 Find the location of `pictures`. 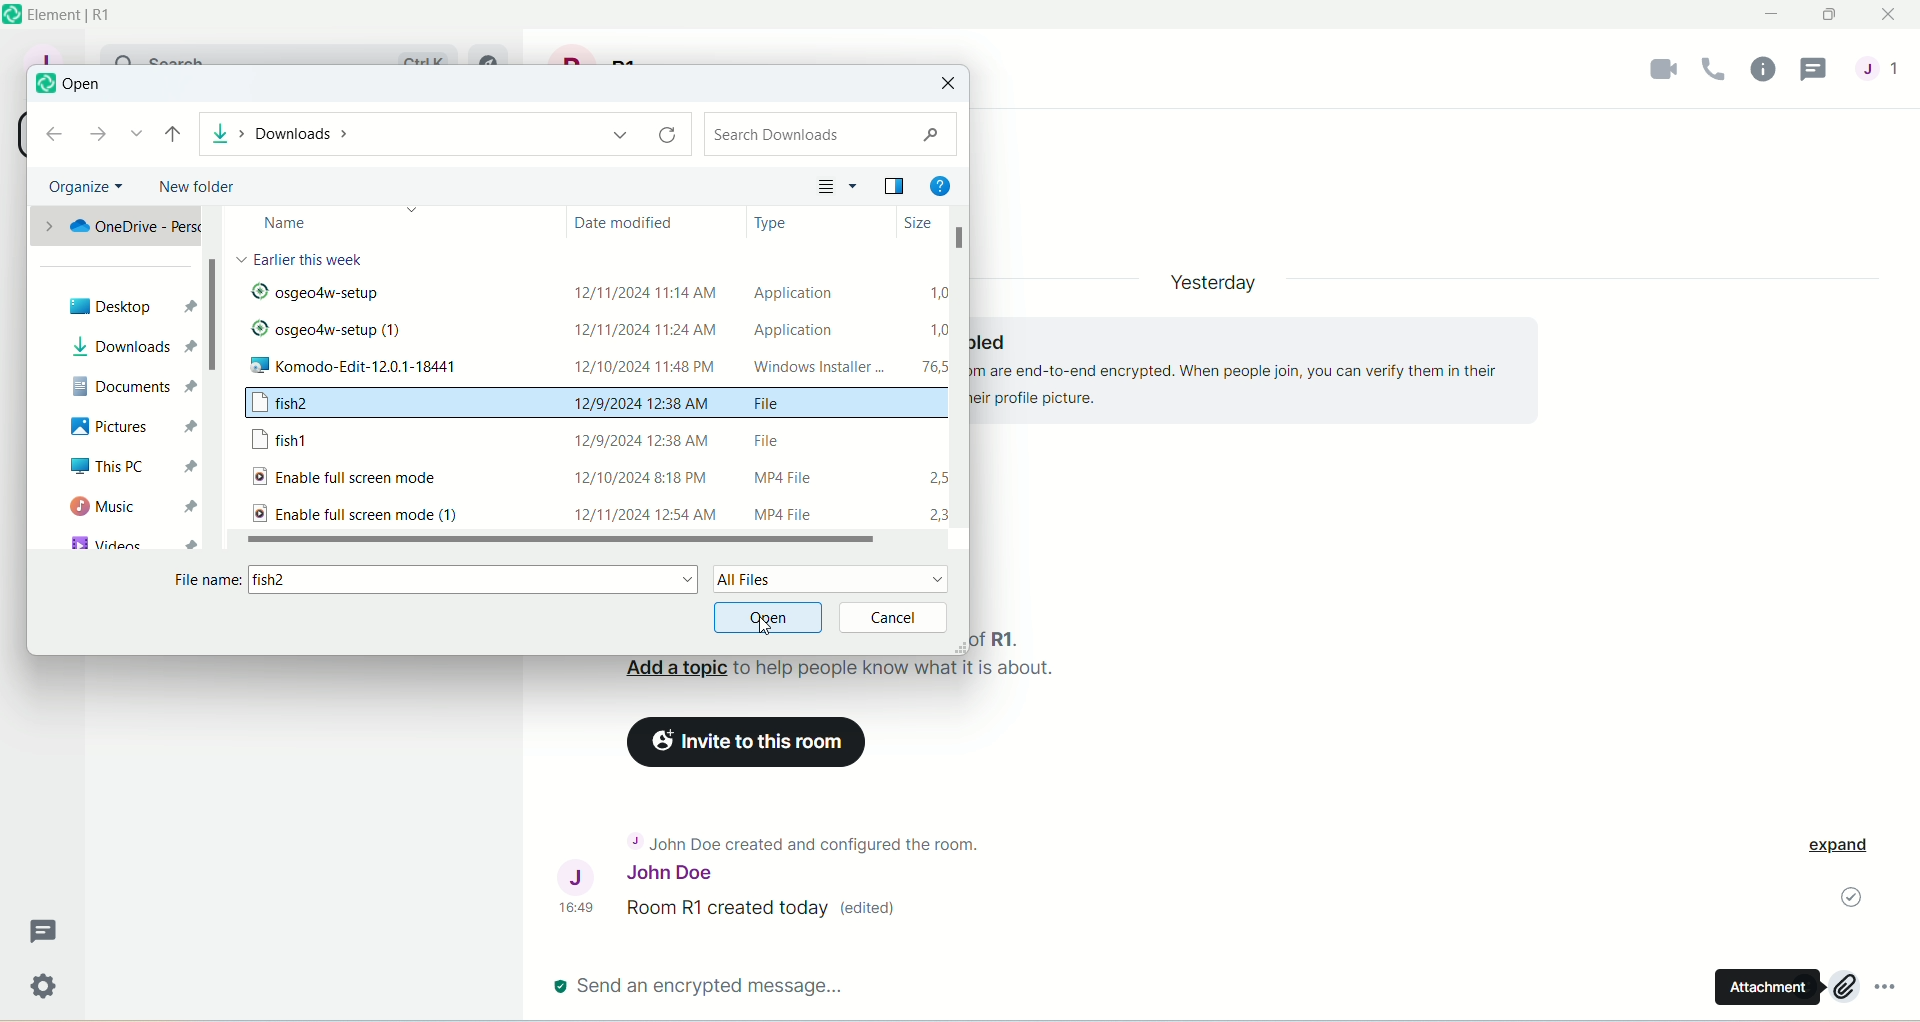

pictures is located at coordinates (129, 428).